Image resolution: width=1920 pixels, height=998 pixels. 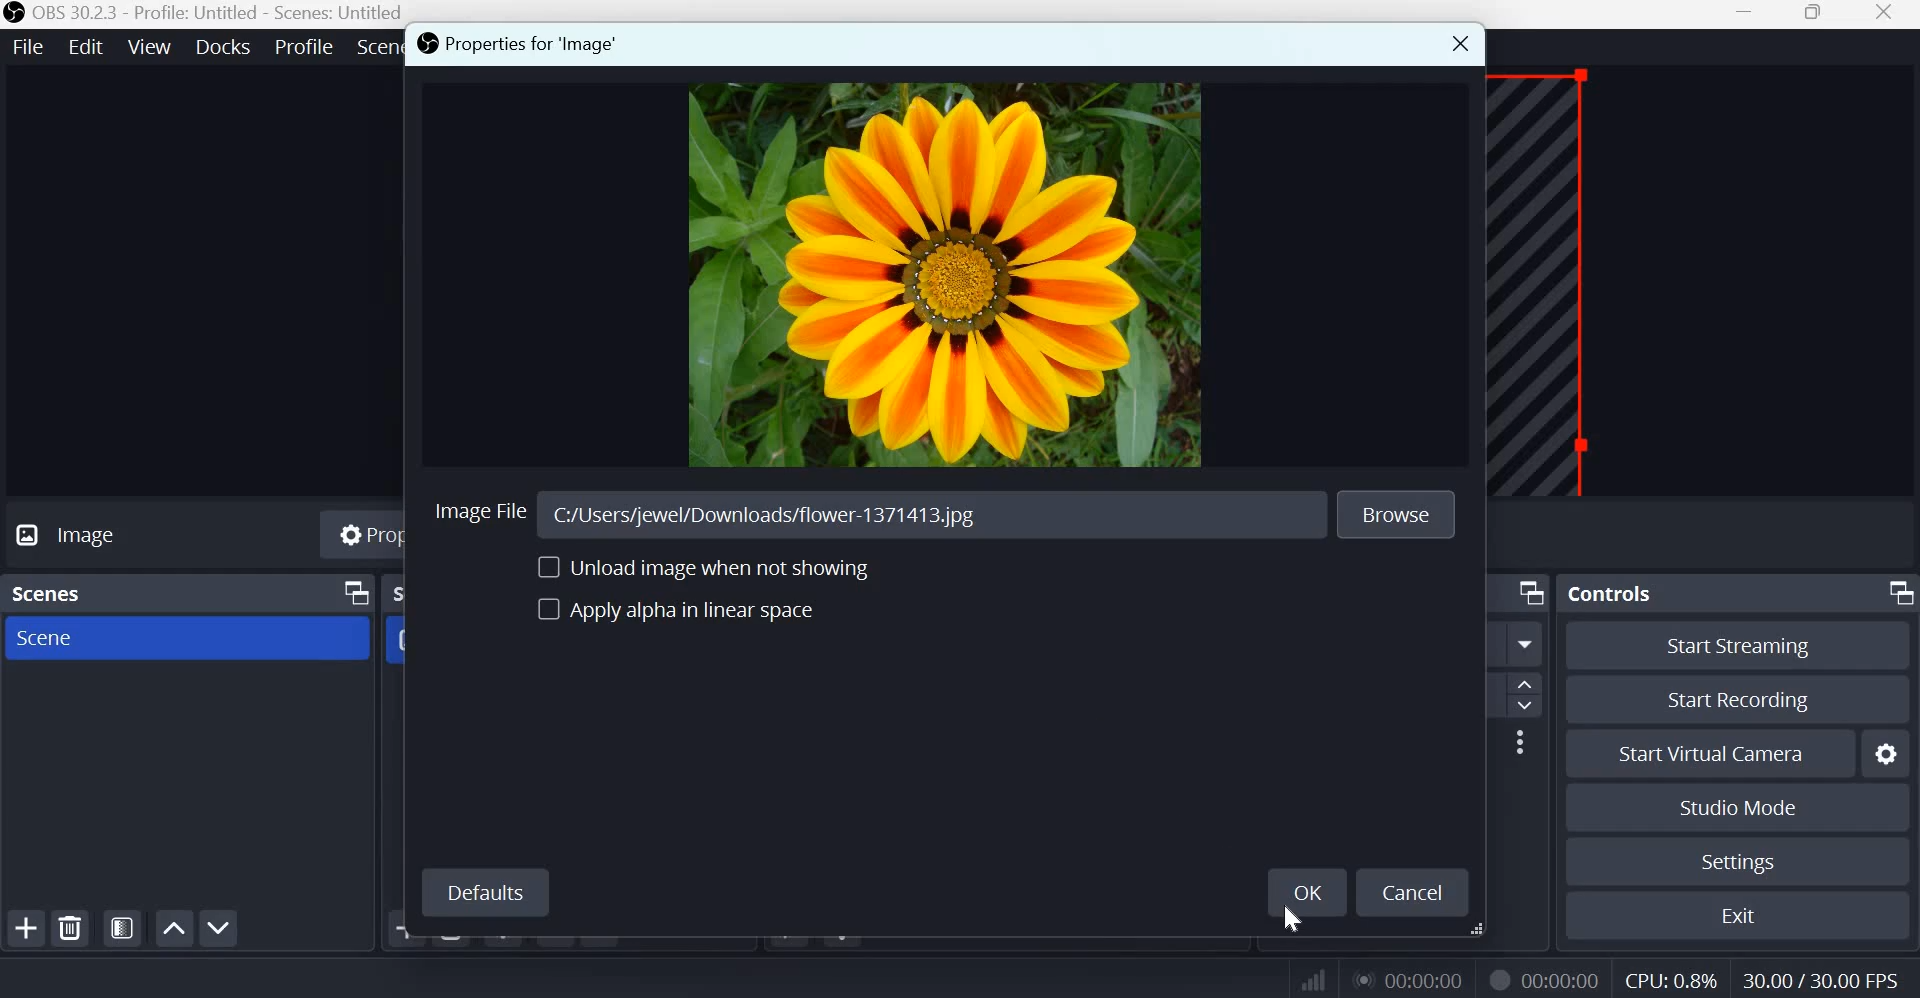 What do you see at coordinates (55, 595) in the screenshot?
I see `Scenes` at bounding box center [55, 595].